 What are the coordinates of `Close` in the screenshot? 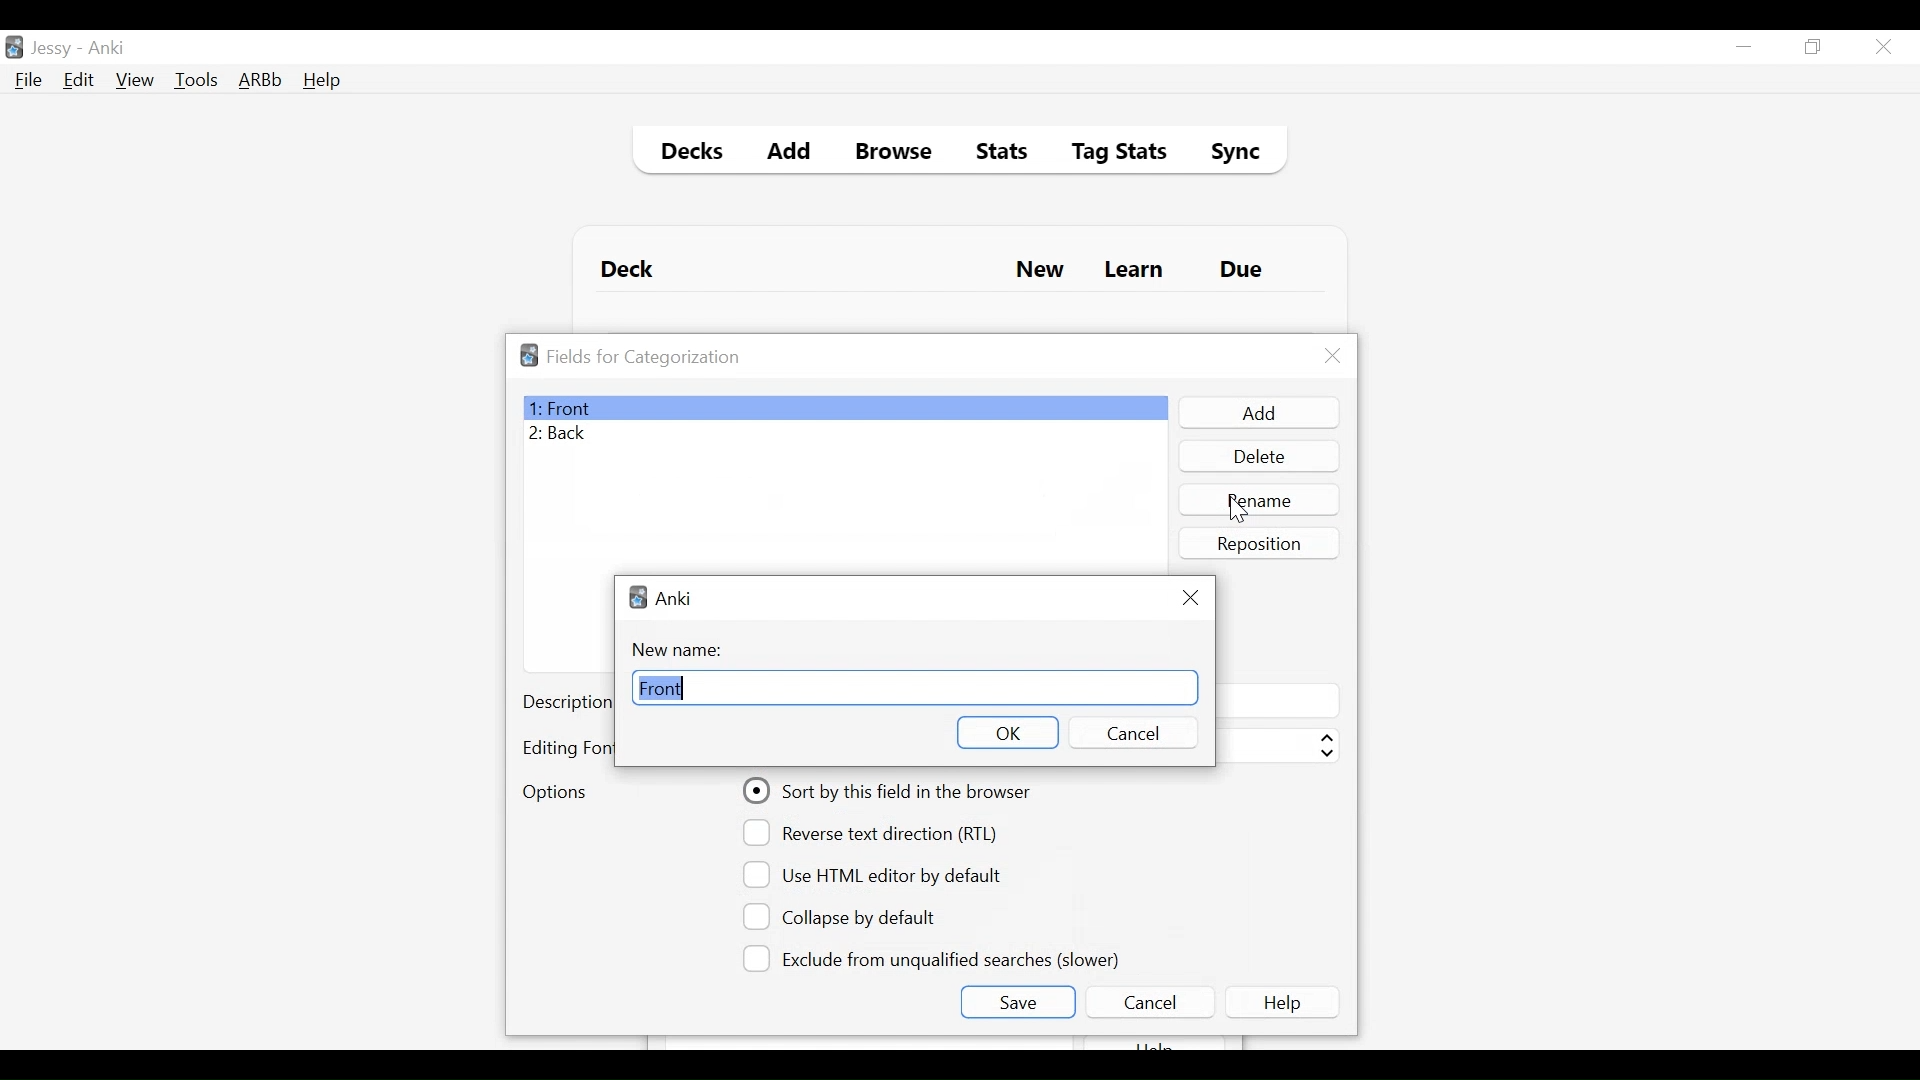 It's located at (1192, 595).